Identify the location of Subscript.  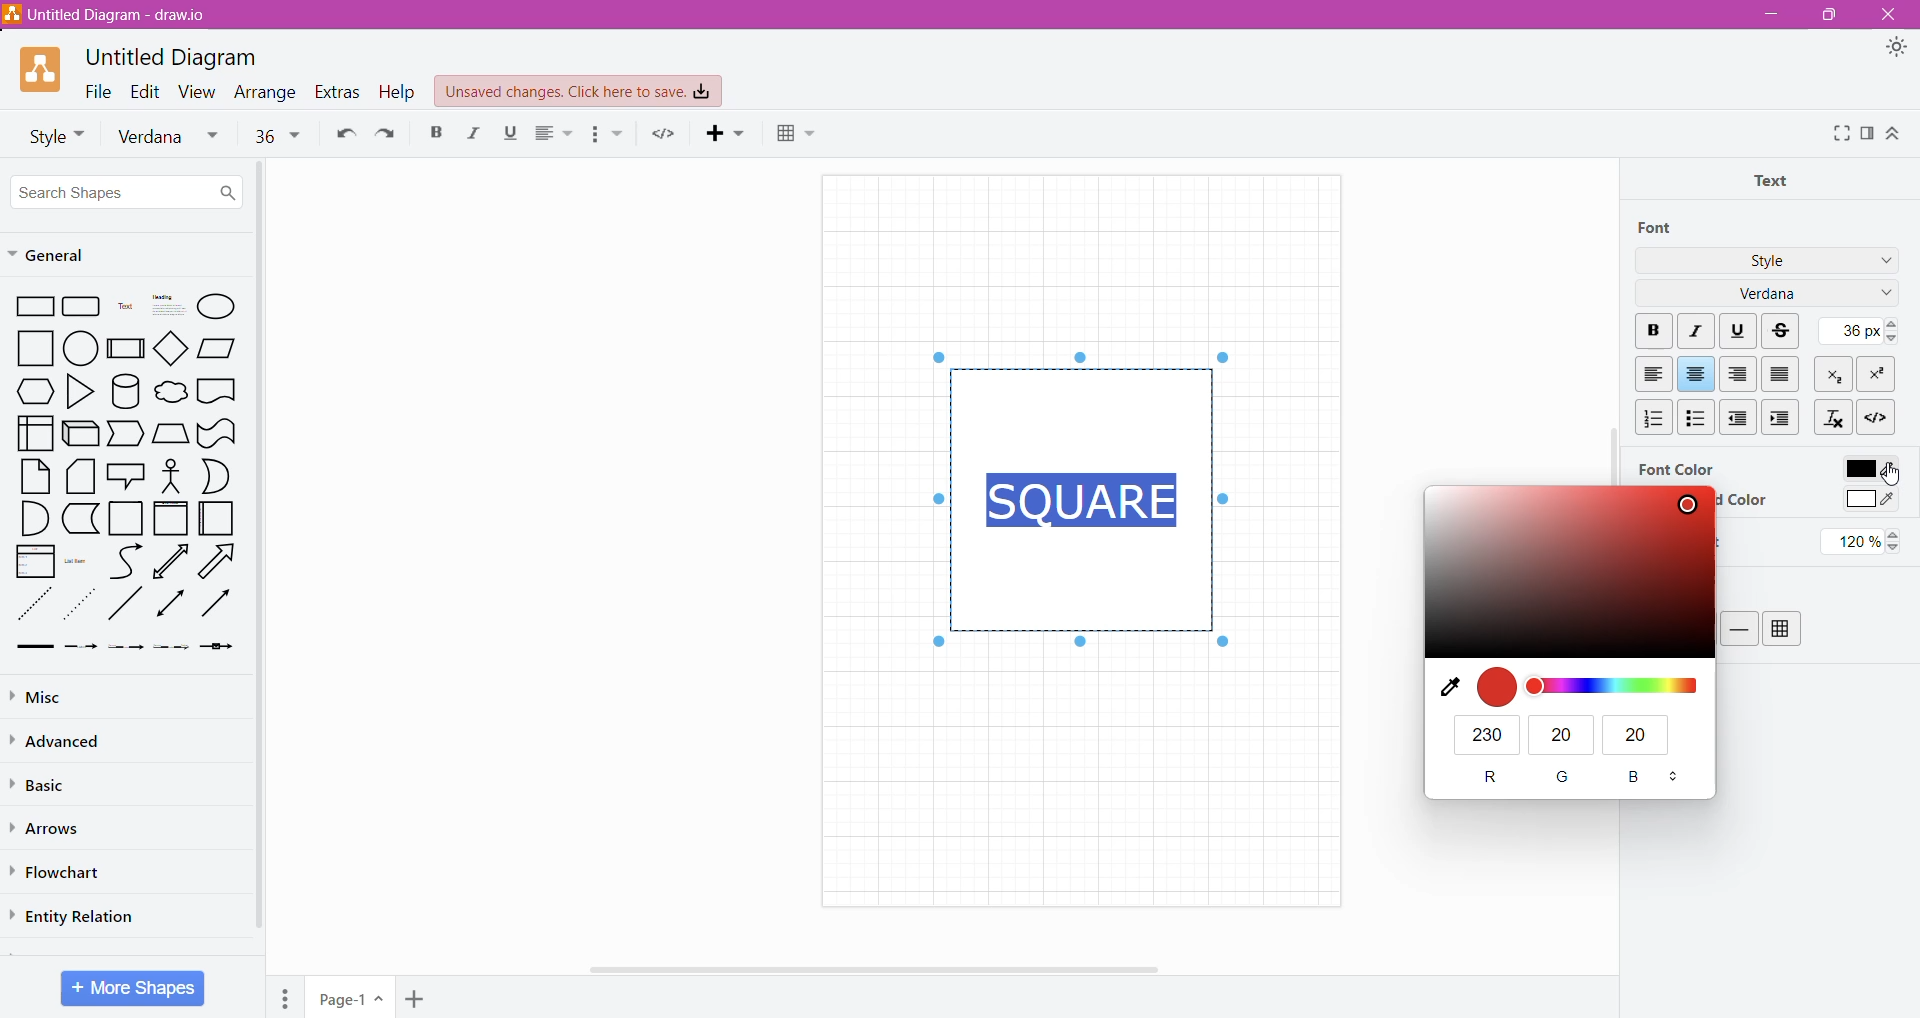
(1835, 373).